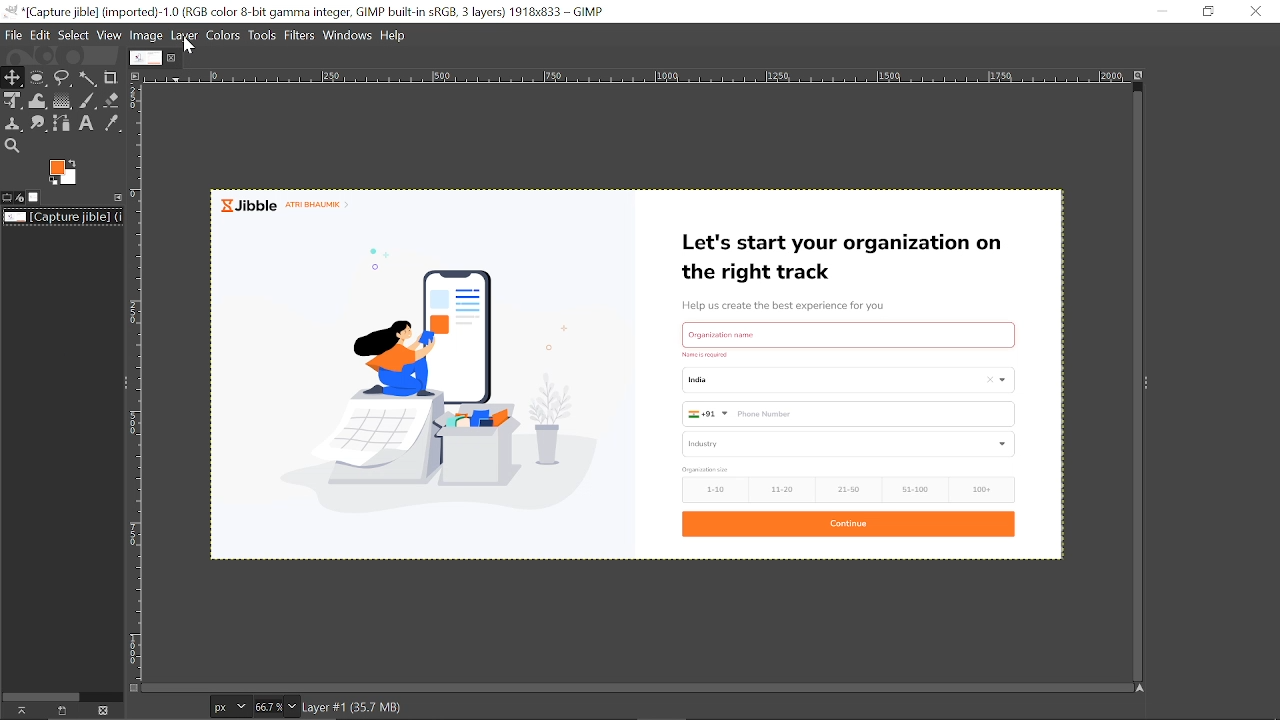  What do you see at coordinates (19, 710) in the screenshot?
I see `Raise the image display` at bounding box center [19, 710].